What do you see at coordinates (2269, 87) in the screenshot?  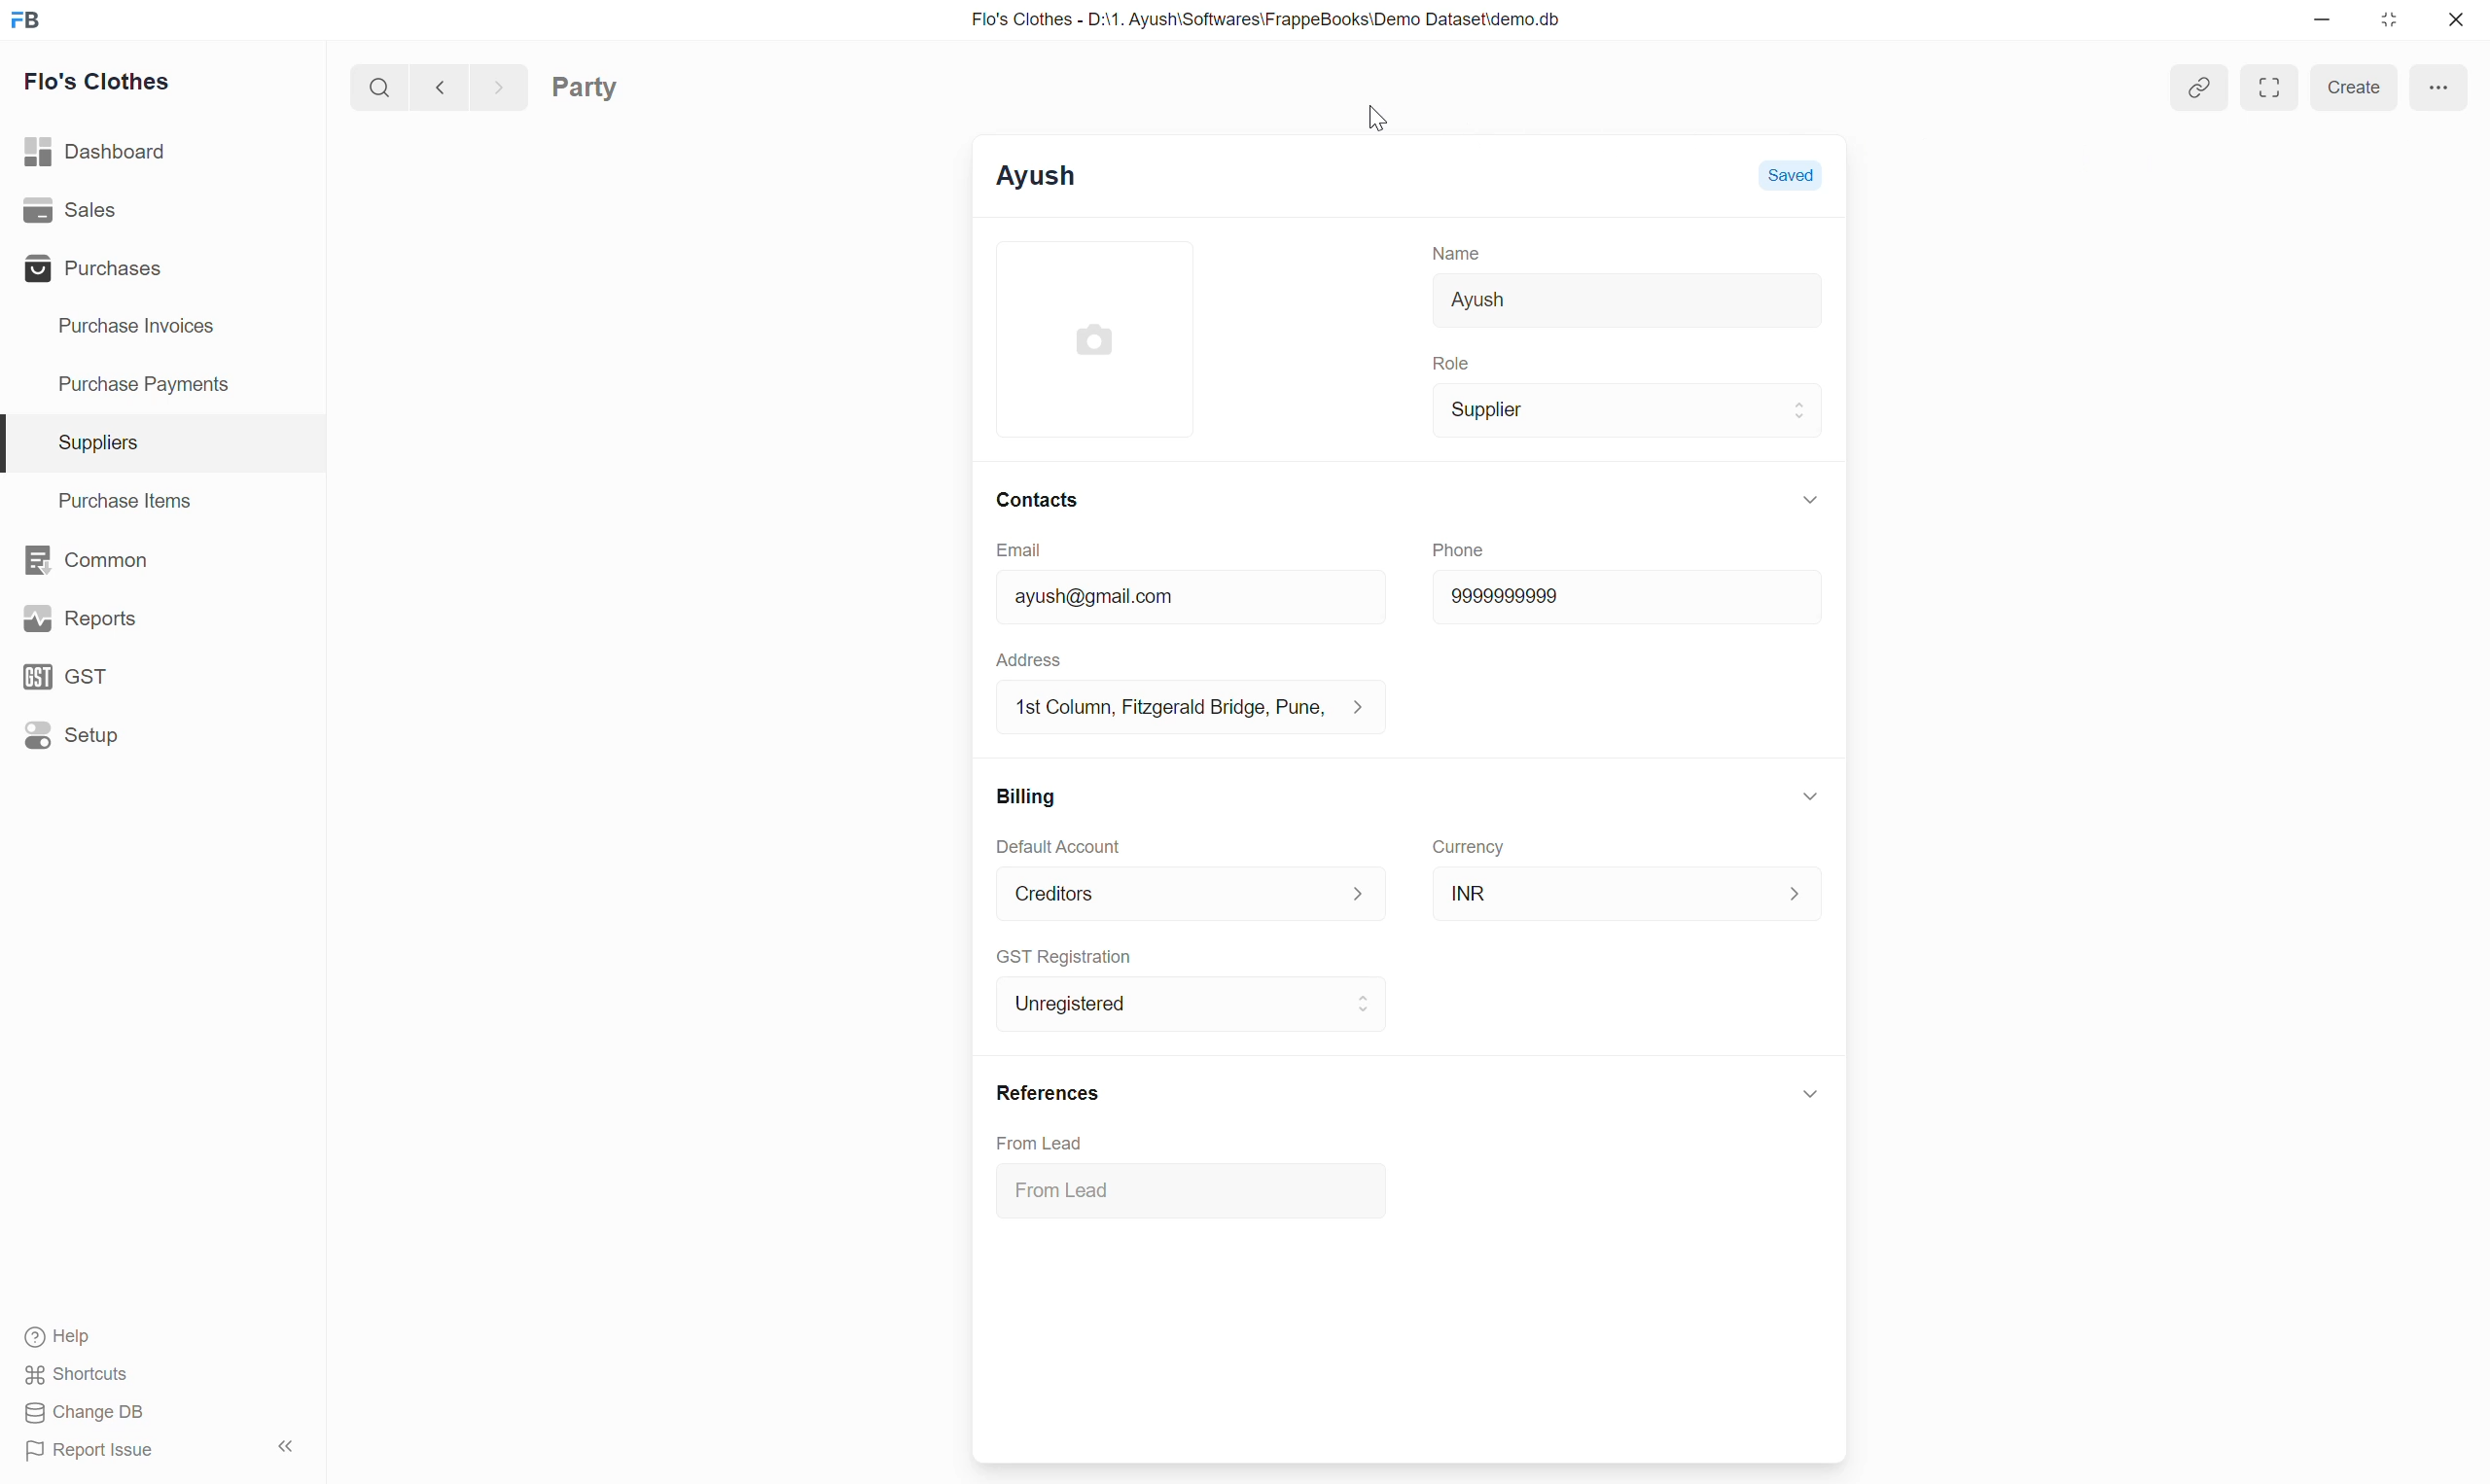 I see `Toggle between form and full width` at bounding box center [2269, 87].